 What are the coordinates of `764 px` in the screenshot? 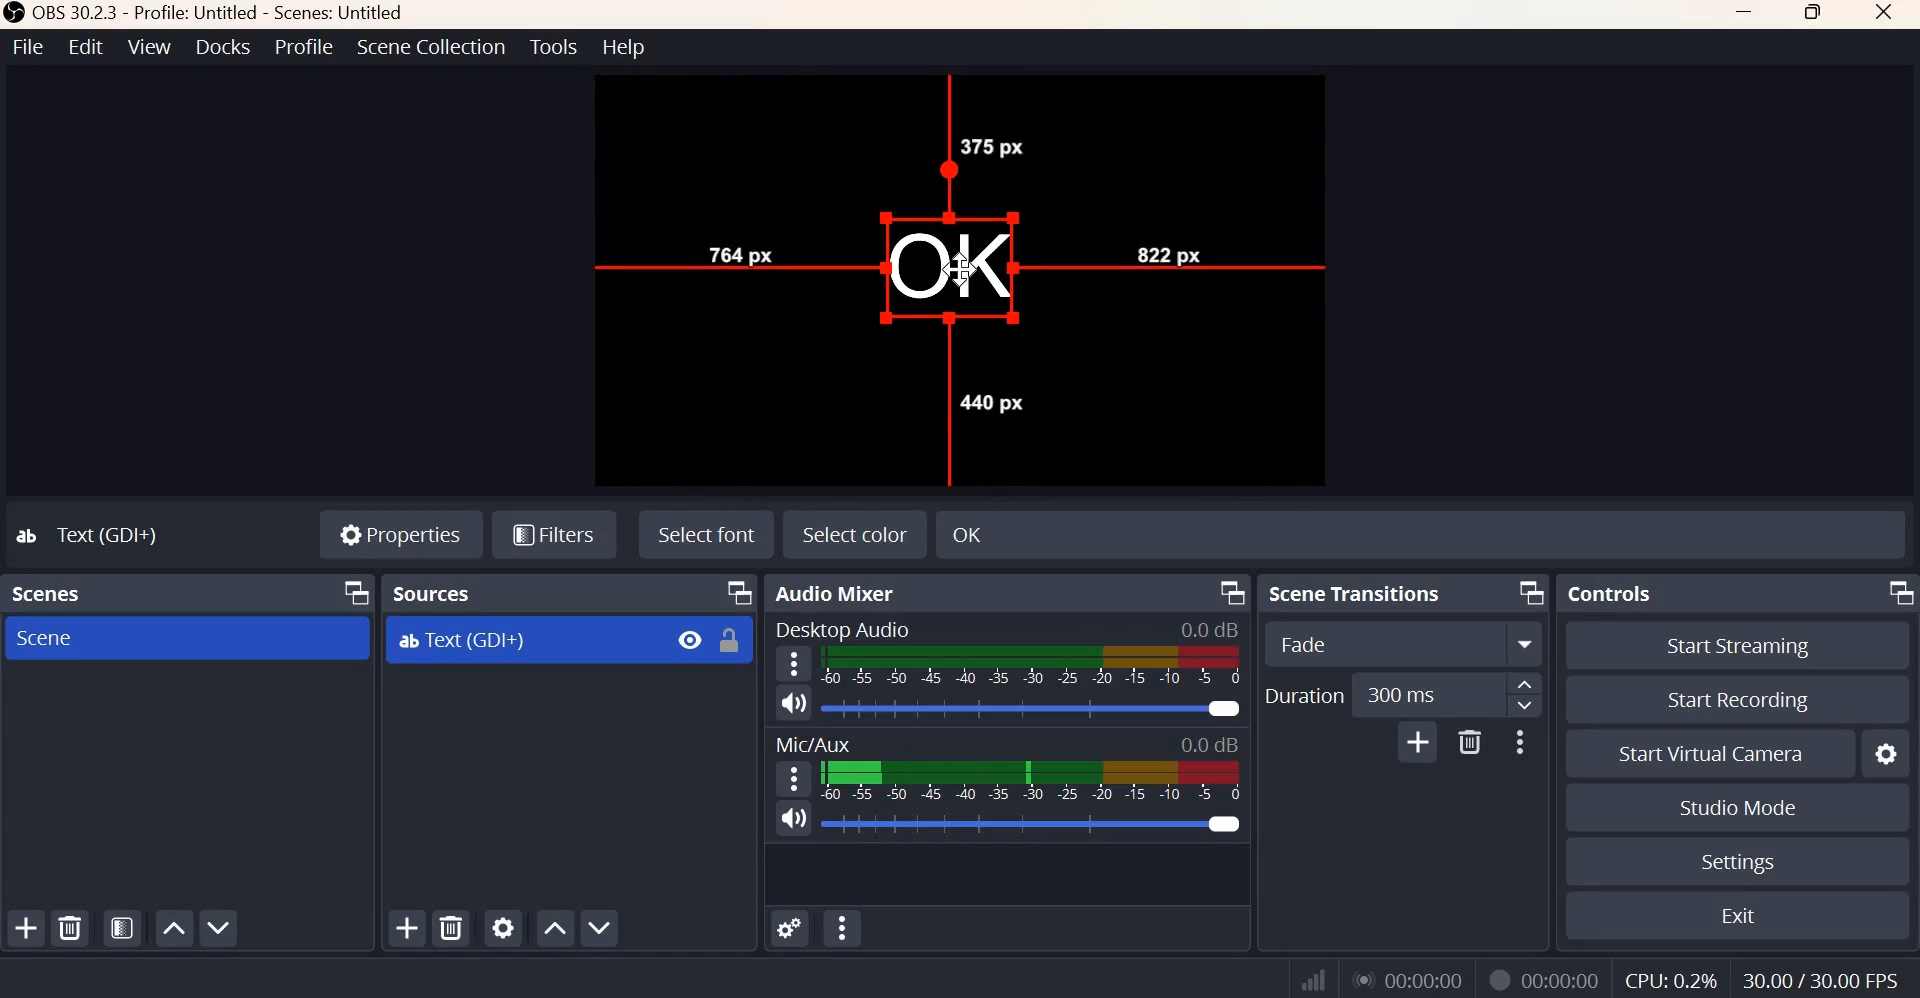 It's located at (739, 252).